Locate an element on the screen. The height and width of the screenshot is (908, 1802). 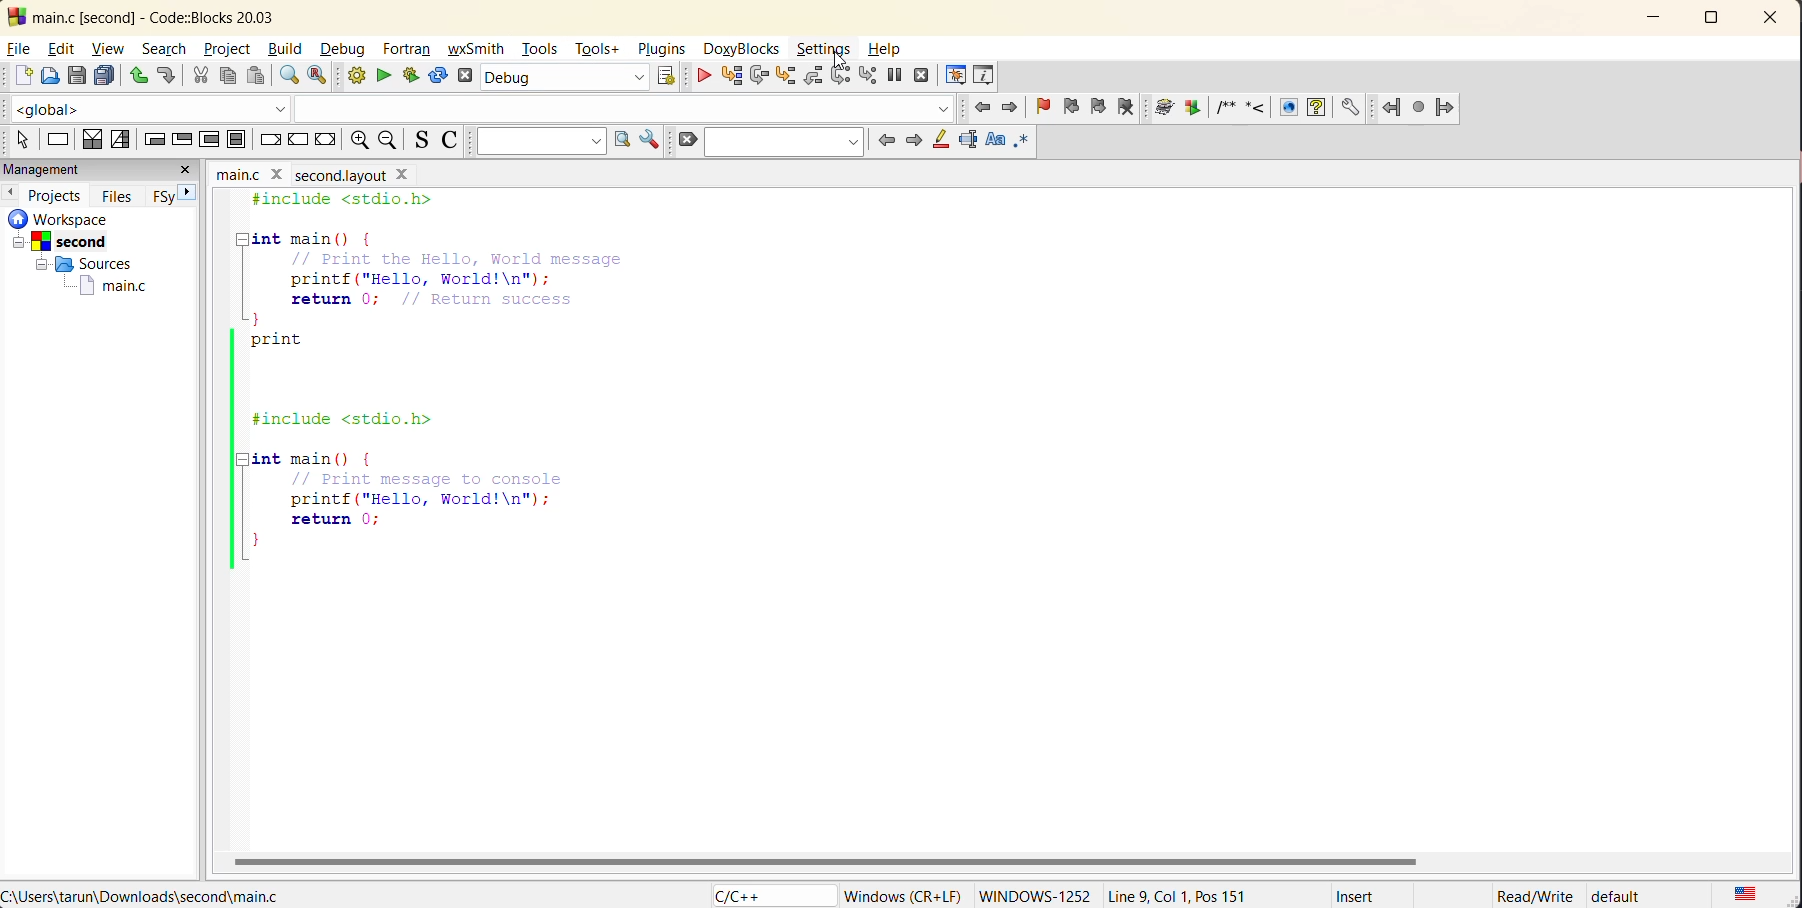
step into instruction is located at coordinates (867, 75).